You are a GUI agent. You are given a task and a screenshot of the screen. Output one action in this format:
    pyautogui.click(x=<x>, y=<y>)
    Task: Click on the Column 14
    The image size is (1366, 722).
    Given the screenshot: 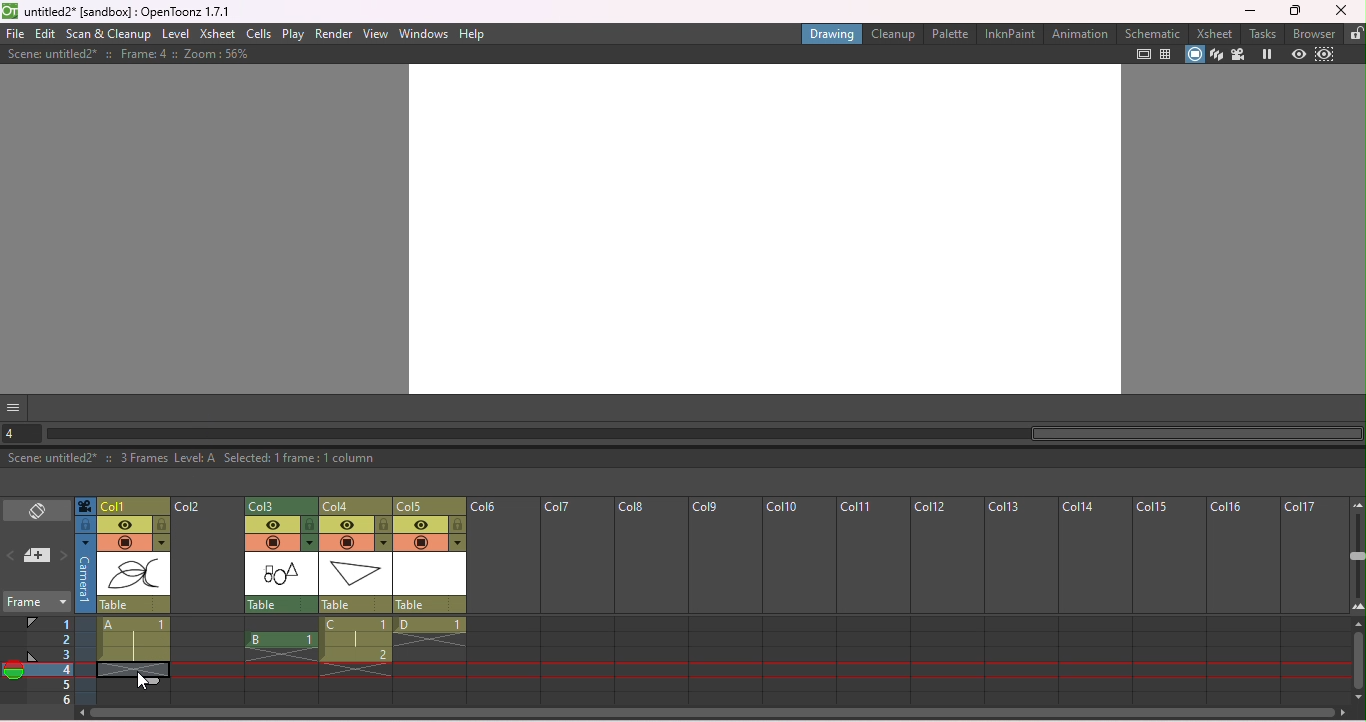 What is the action you would take?
    pyautogui.click(x=1095, y=602)
    